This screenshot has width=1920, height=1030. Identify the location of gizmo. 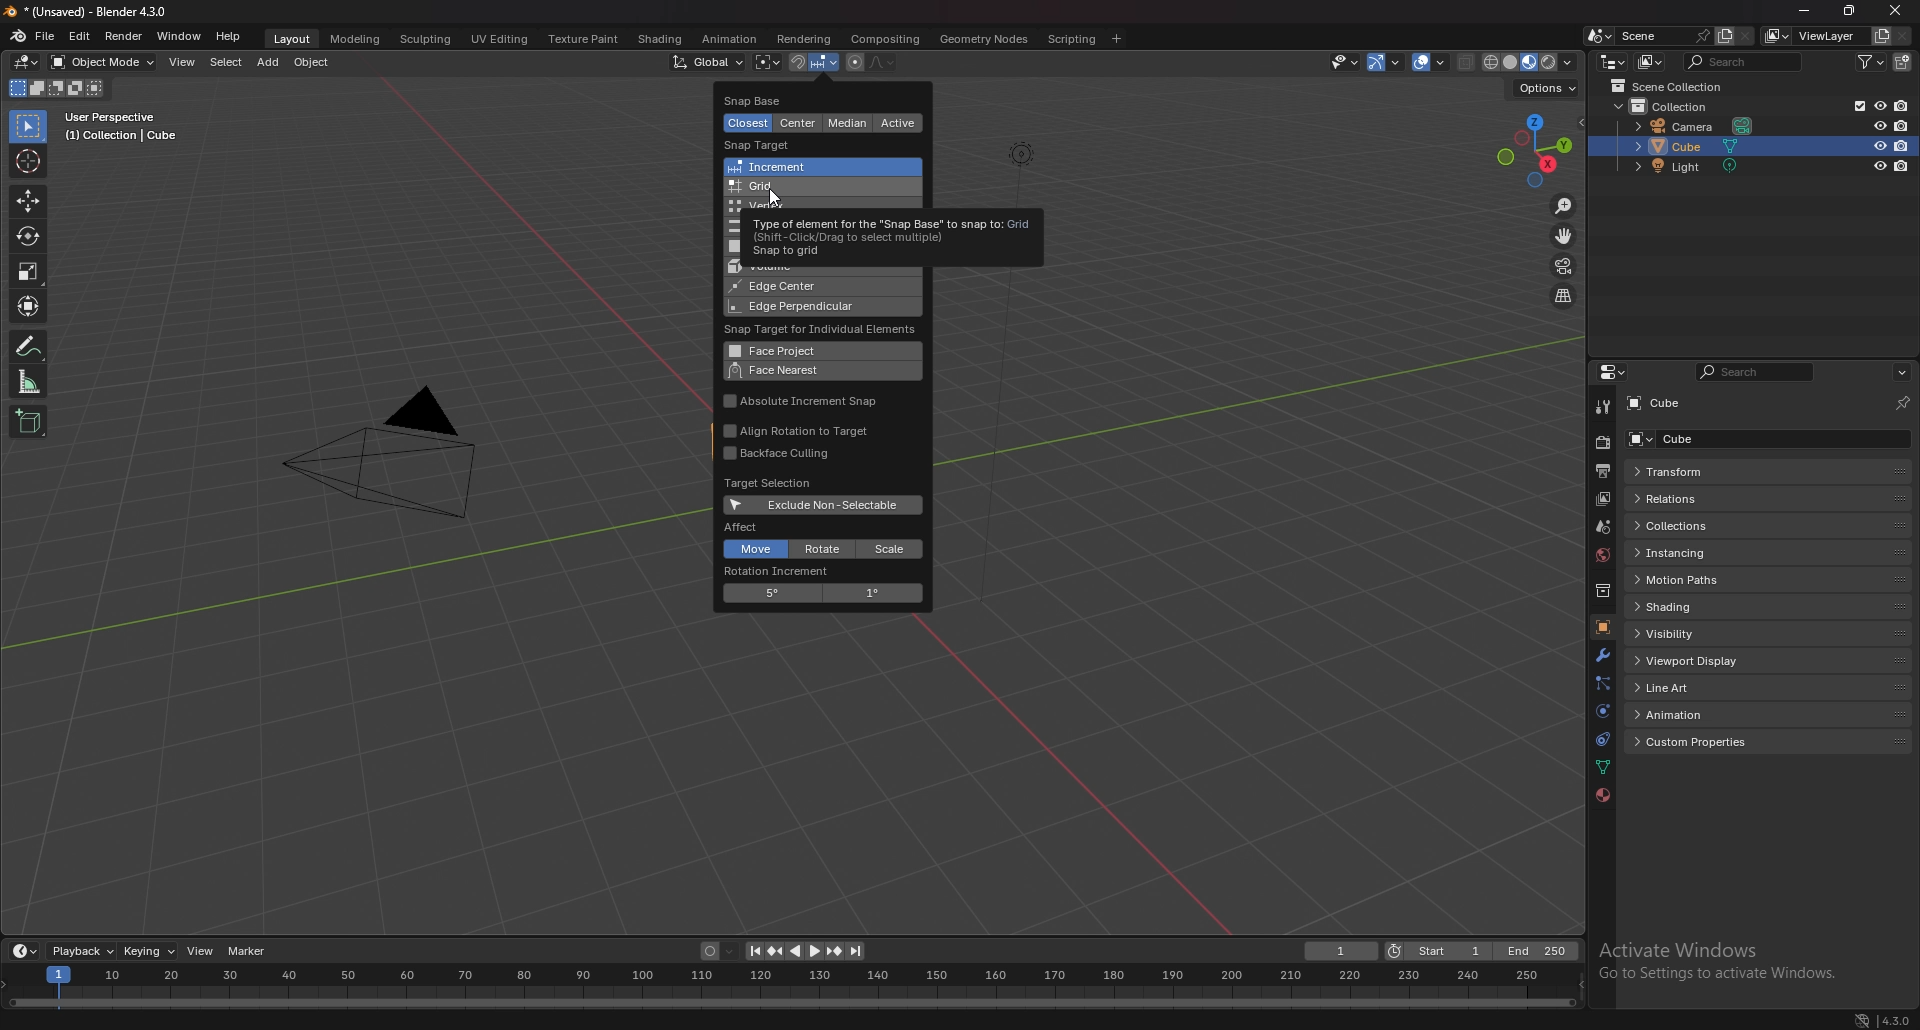
(1387, 62).